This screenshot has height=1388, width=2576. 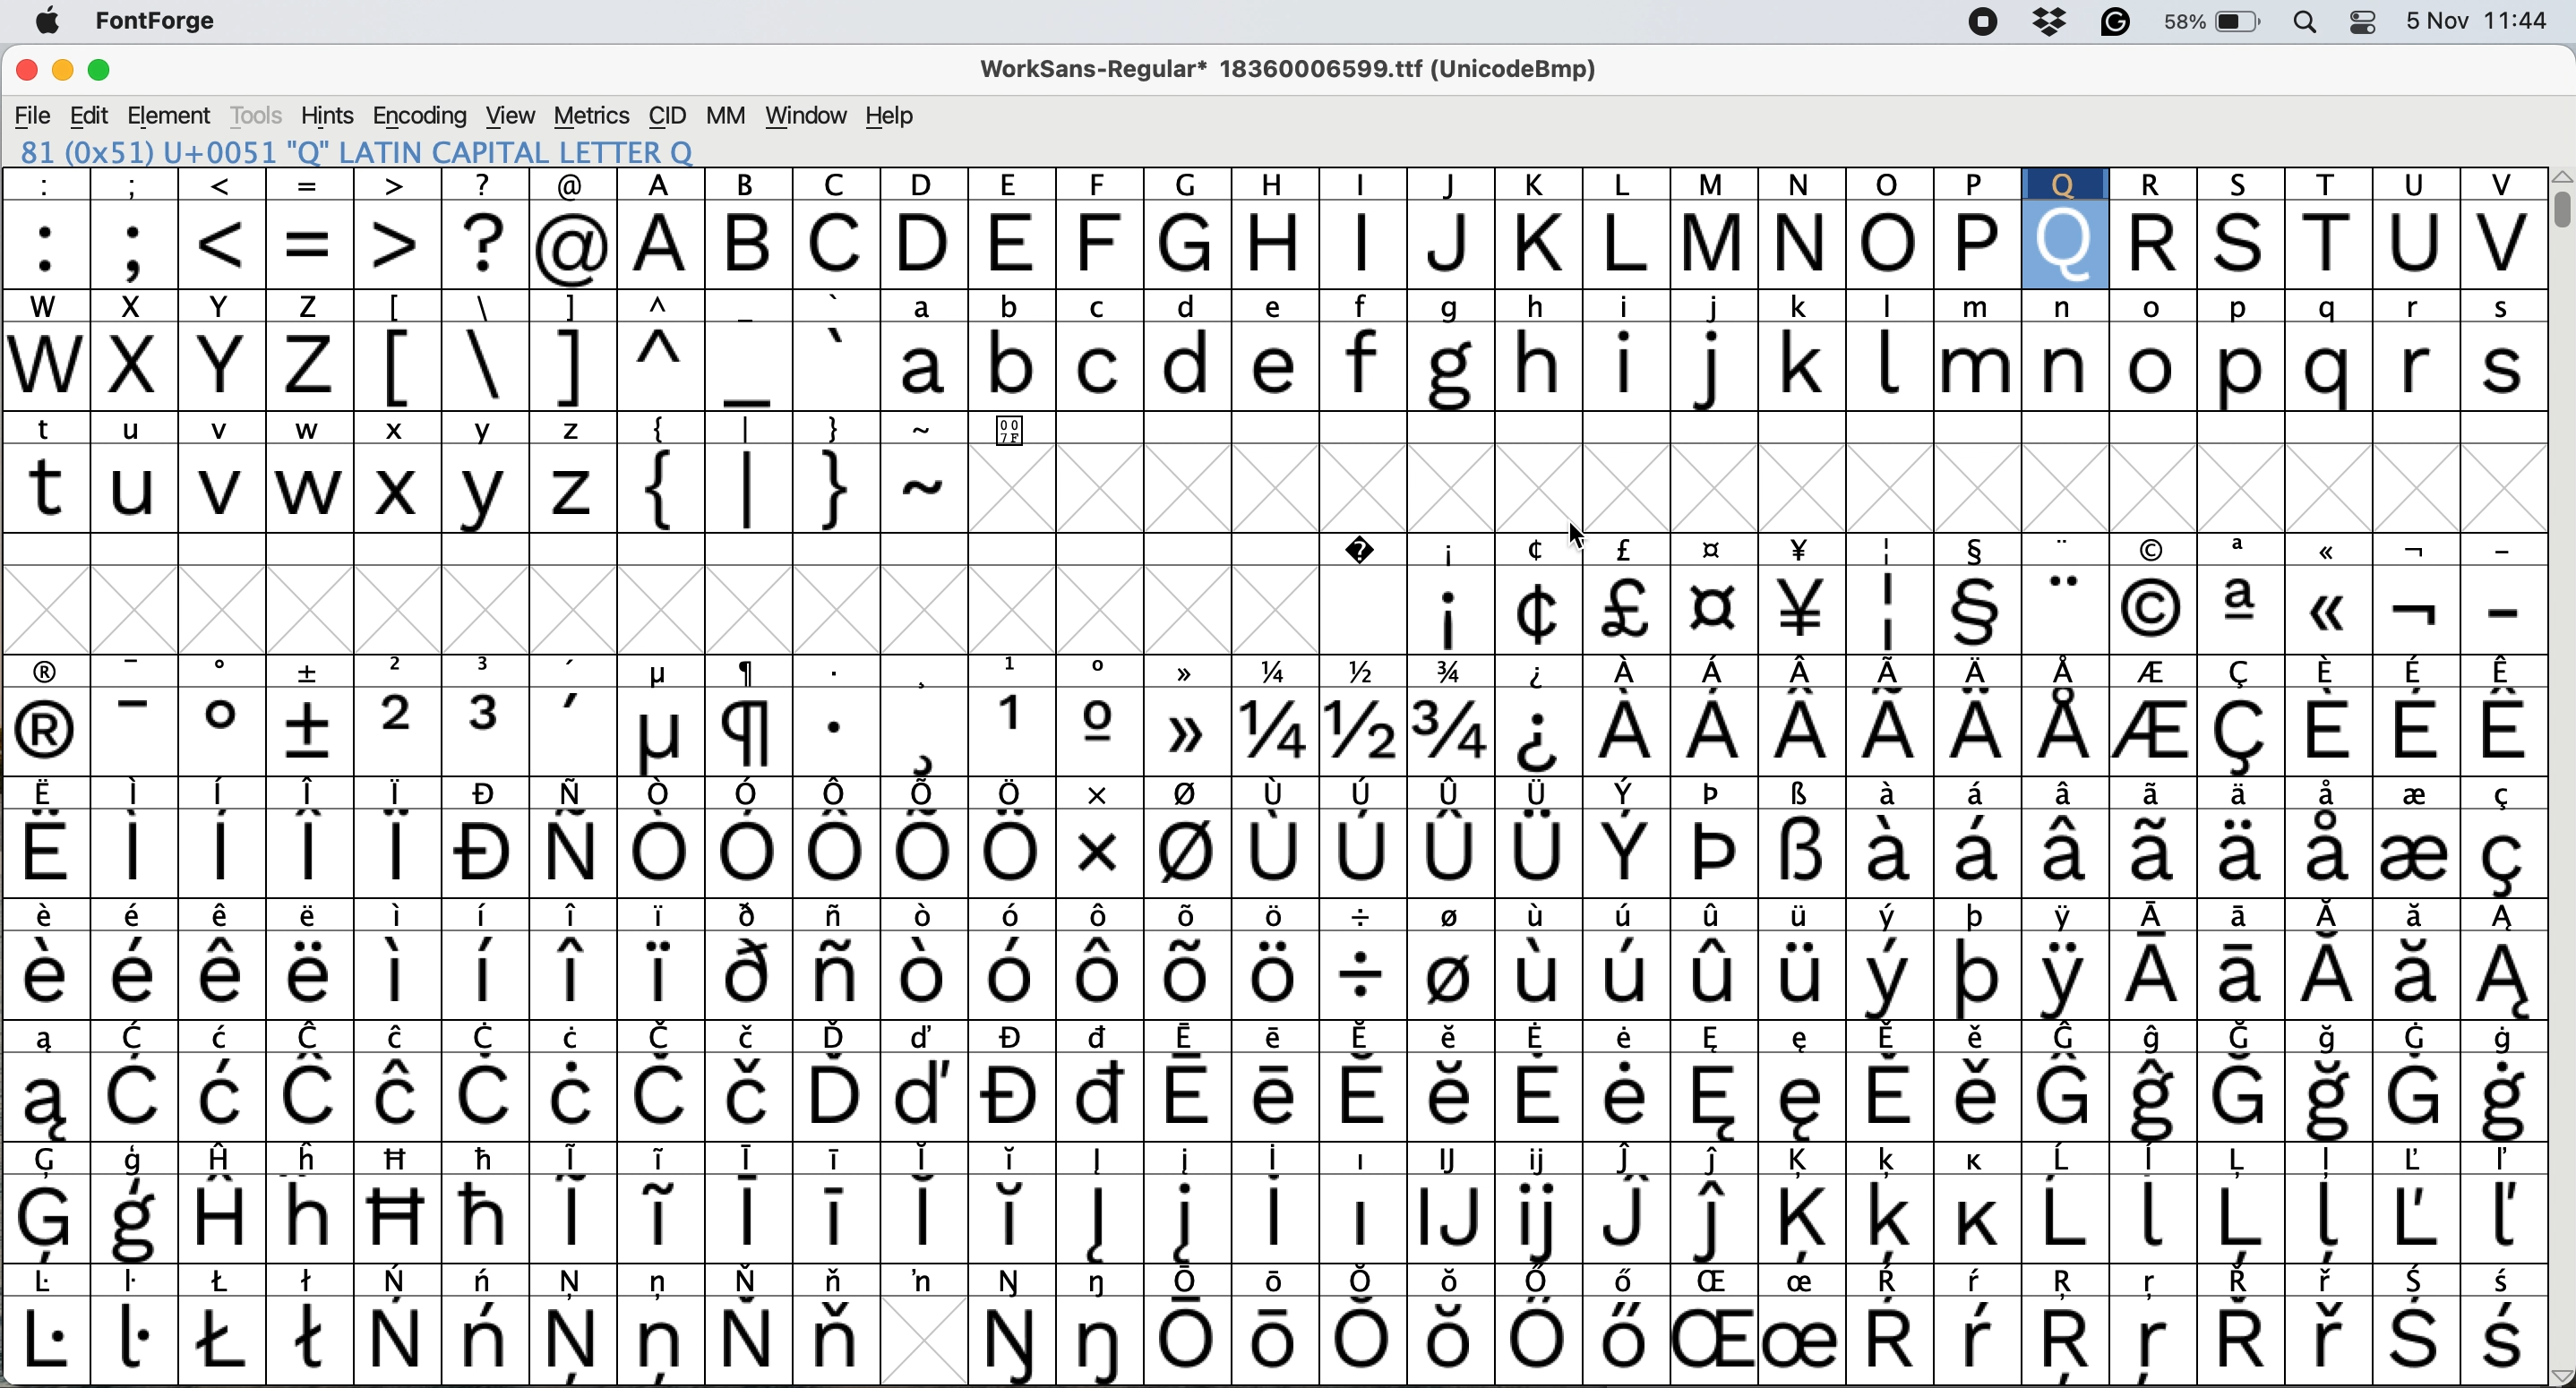 I want to click on text, so click(x=1276, y=183).